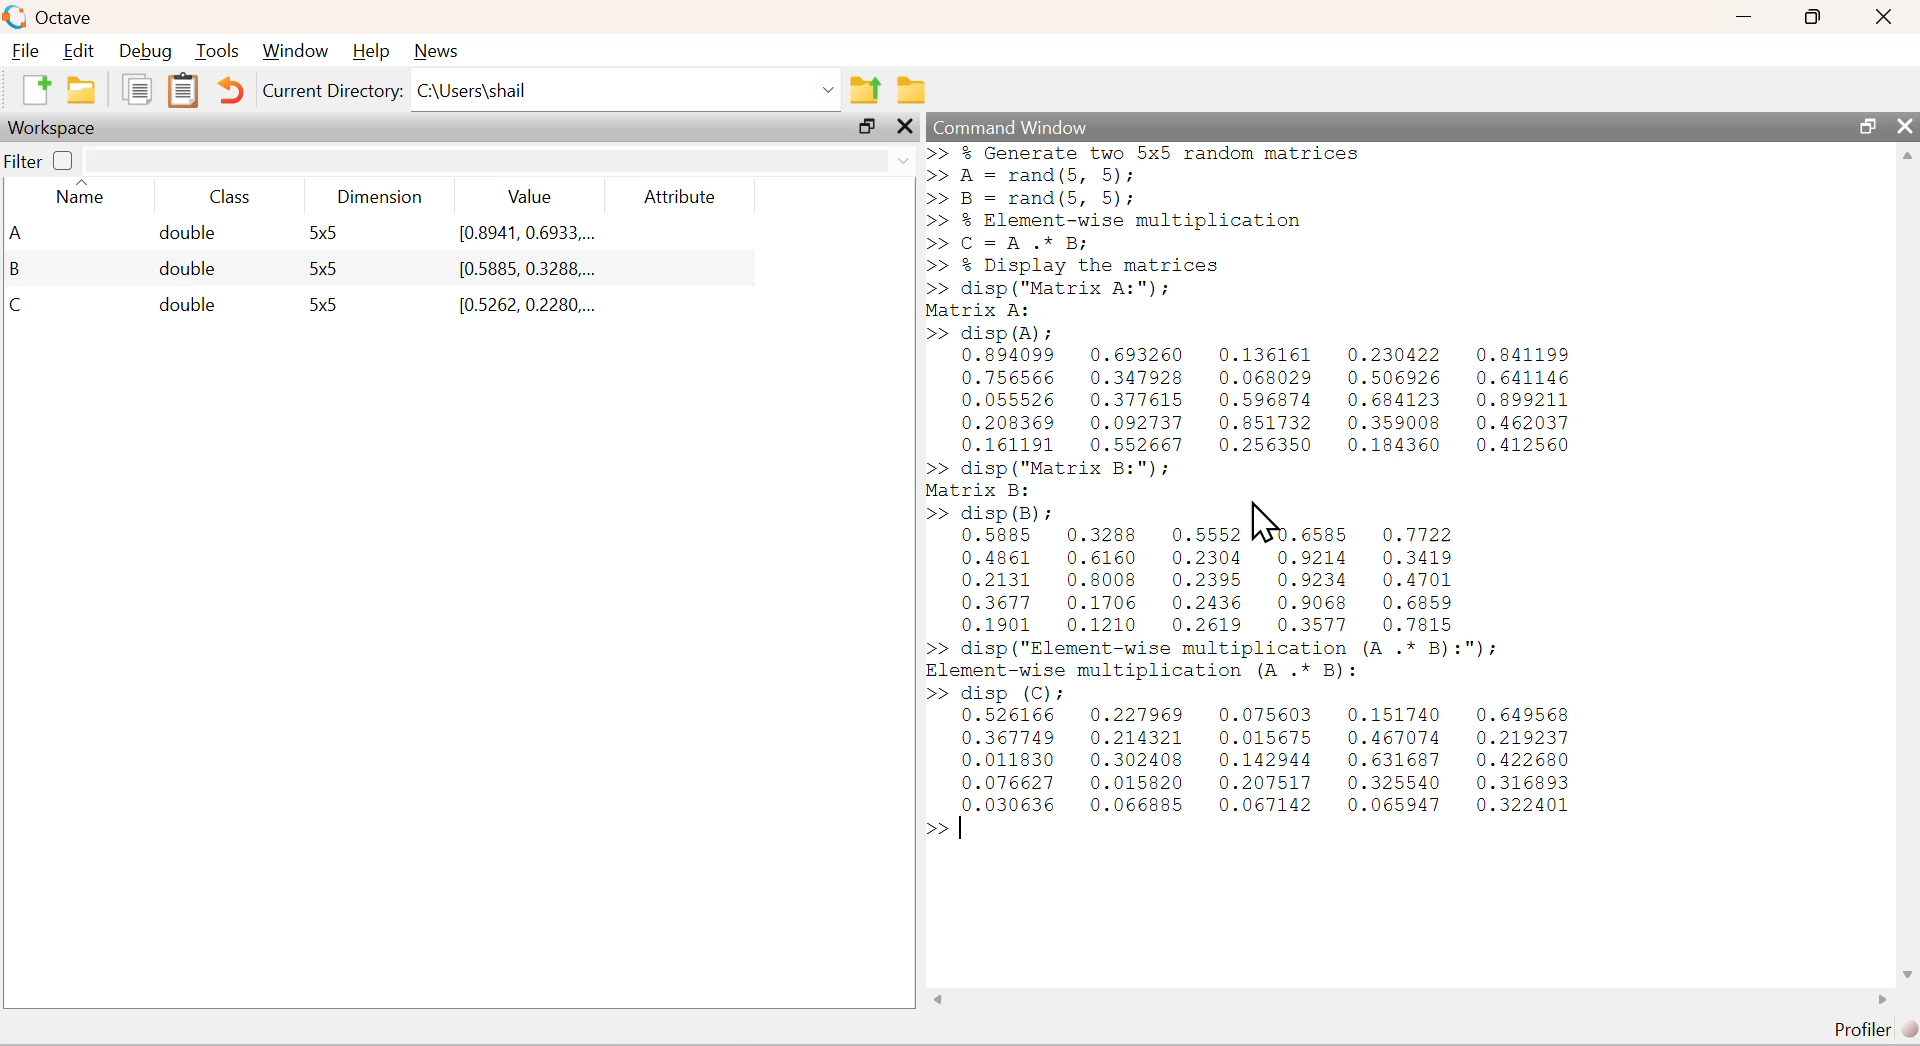 The height and width of the screenshot is (1046, 1920). I want to click on Browse directories, so click(912, 87).